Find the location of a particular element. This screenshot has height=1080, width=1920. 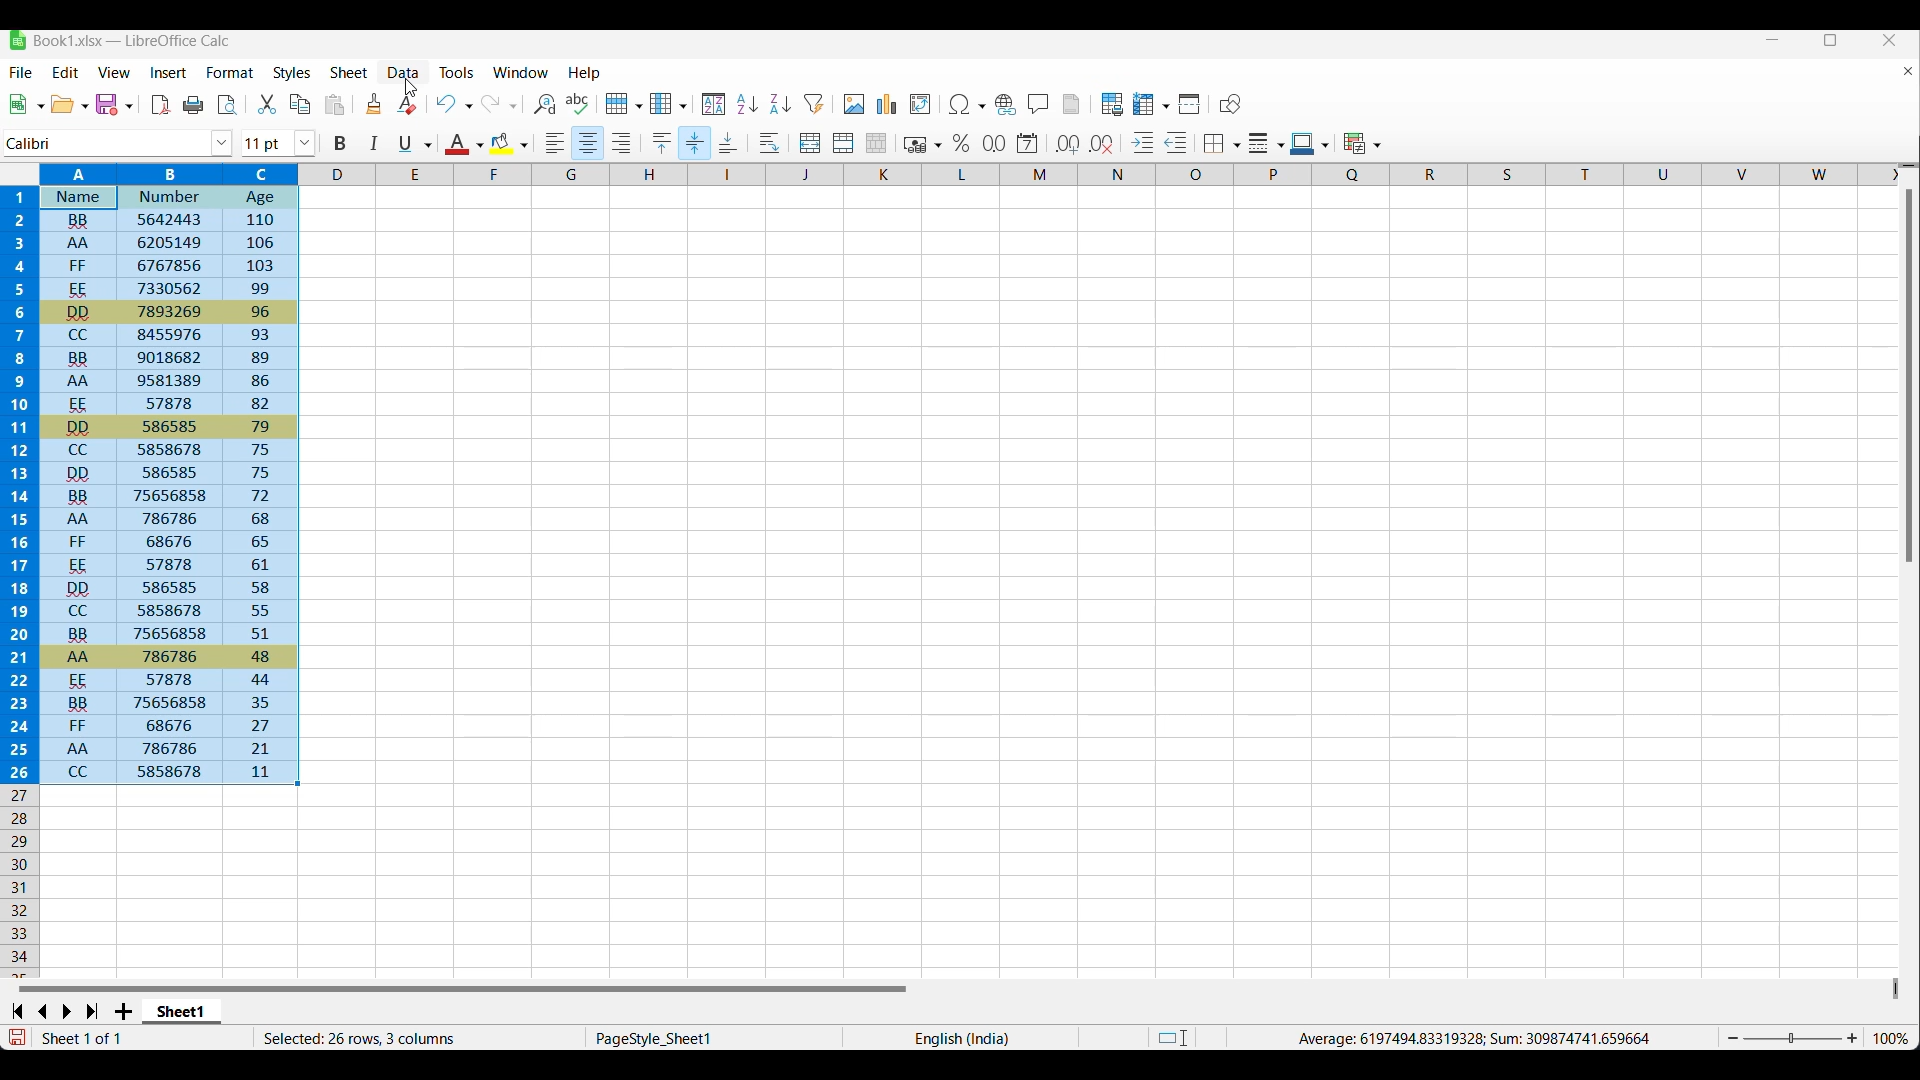

Format as currency is located at coordinates (921, 144).